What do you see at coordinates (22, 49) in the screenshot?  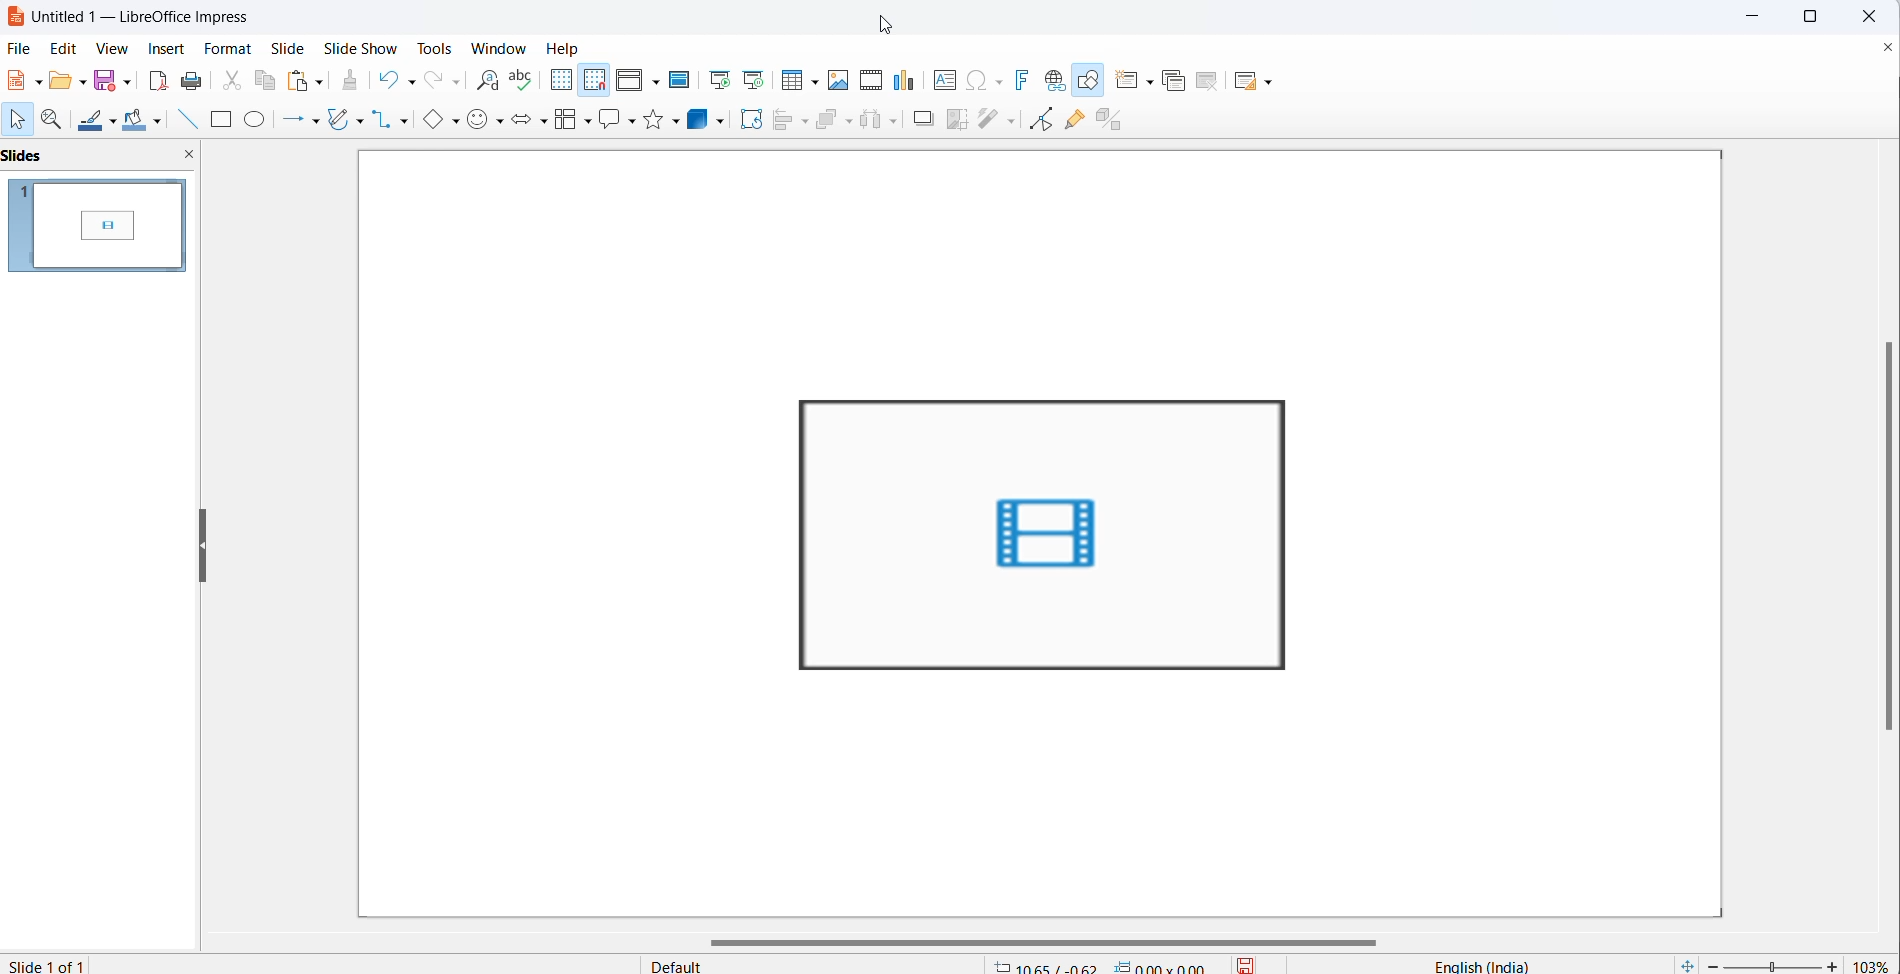 I see `file` at bounding box center [22, 49].